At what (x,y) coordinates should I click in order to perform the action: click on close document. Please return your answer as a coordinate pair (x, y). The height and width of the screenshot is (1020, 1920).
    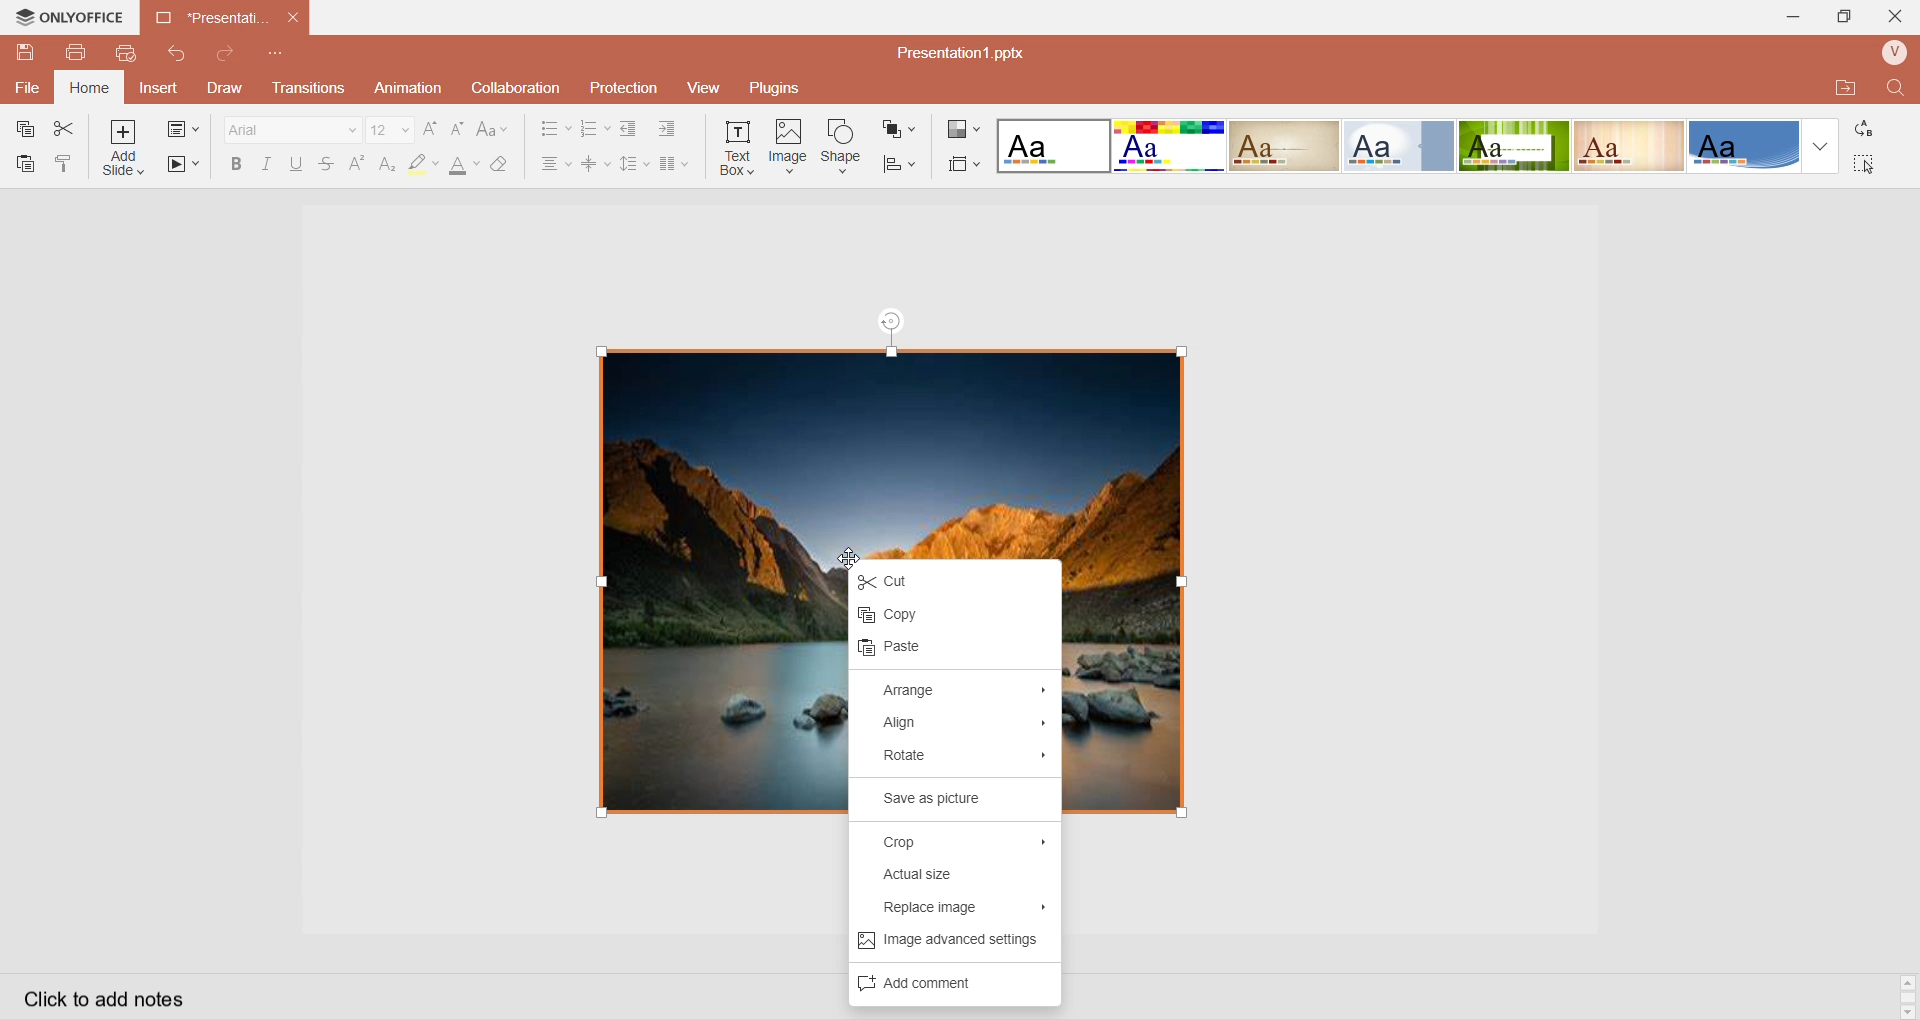
    Looking at the image, I should click on (297, 19).